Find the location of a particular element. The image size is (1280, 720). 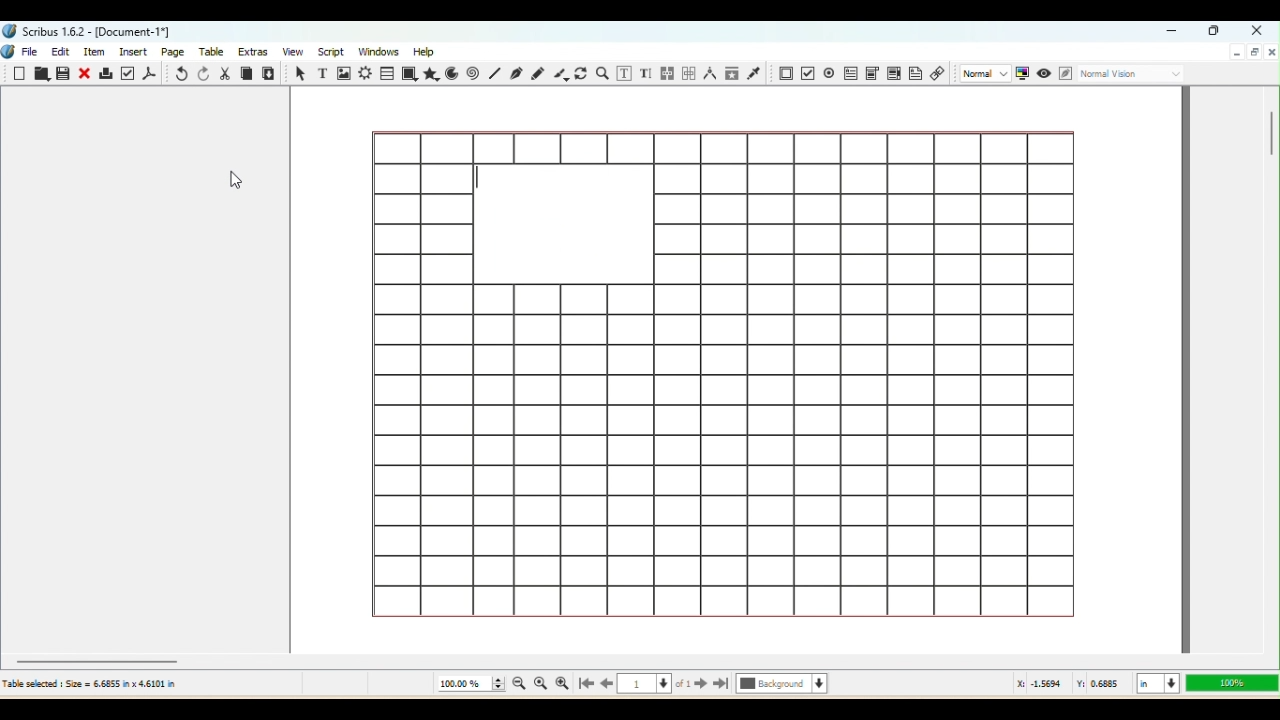

Calligraphic line is located at coordinates (559, 74).